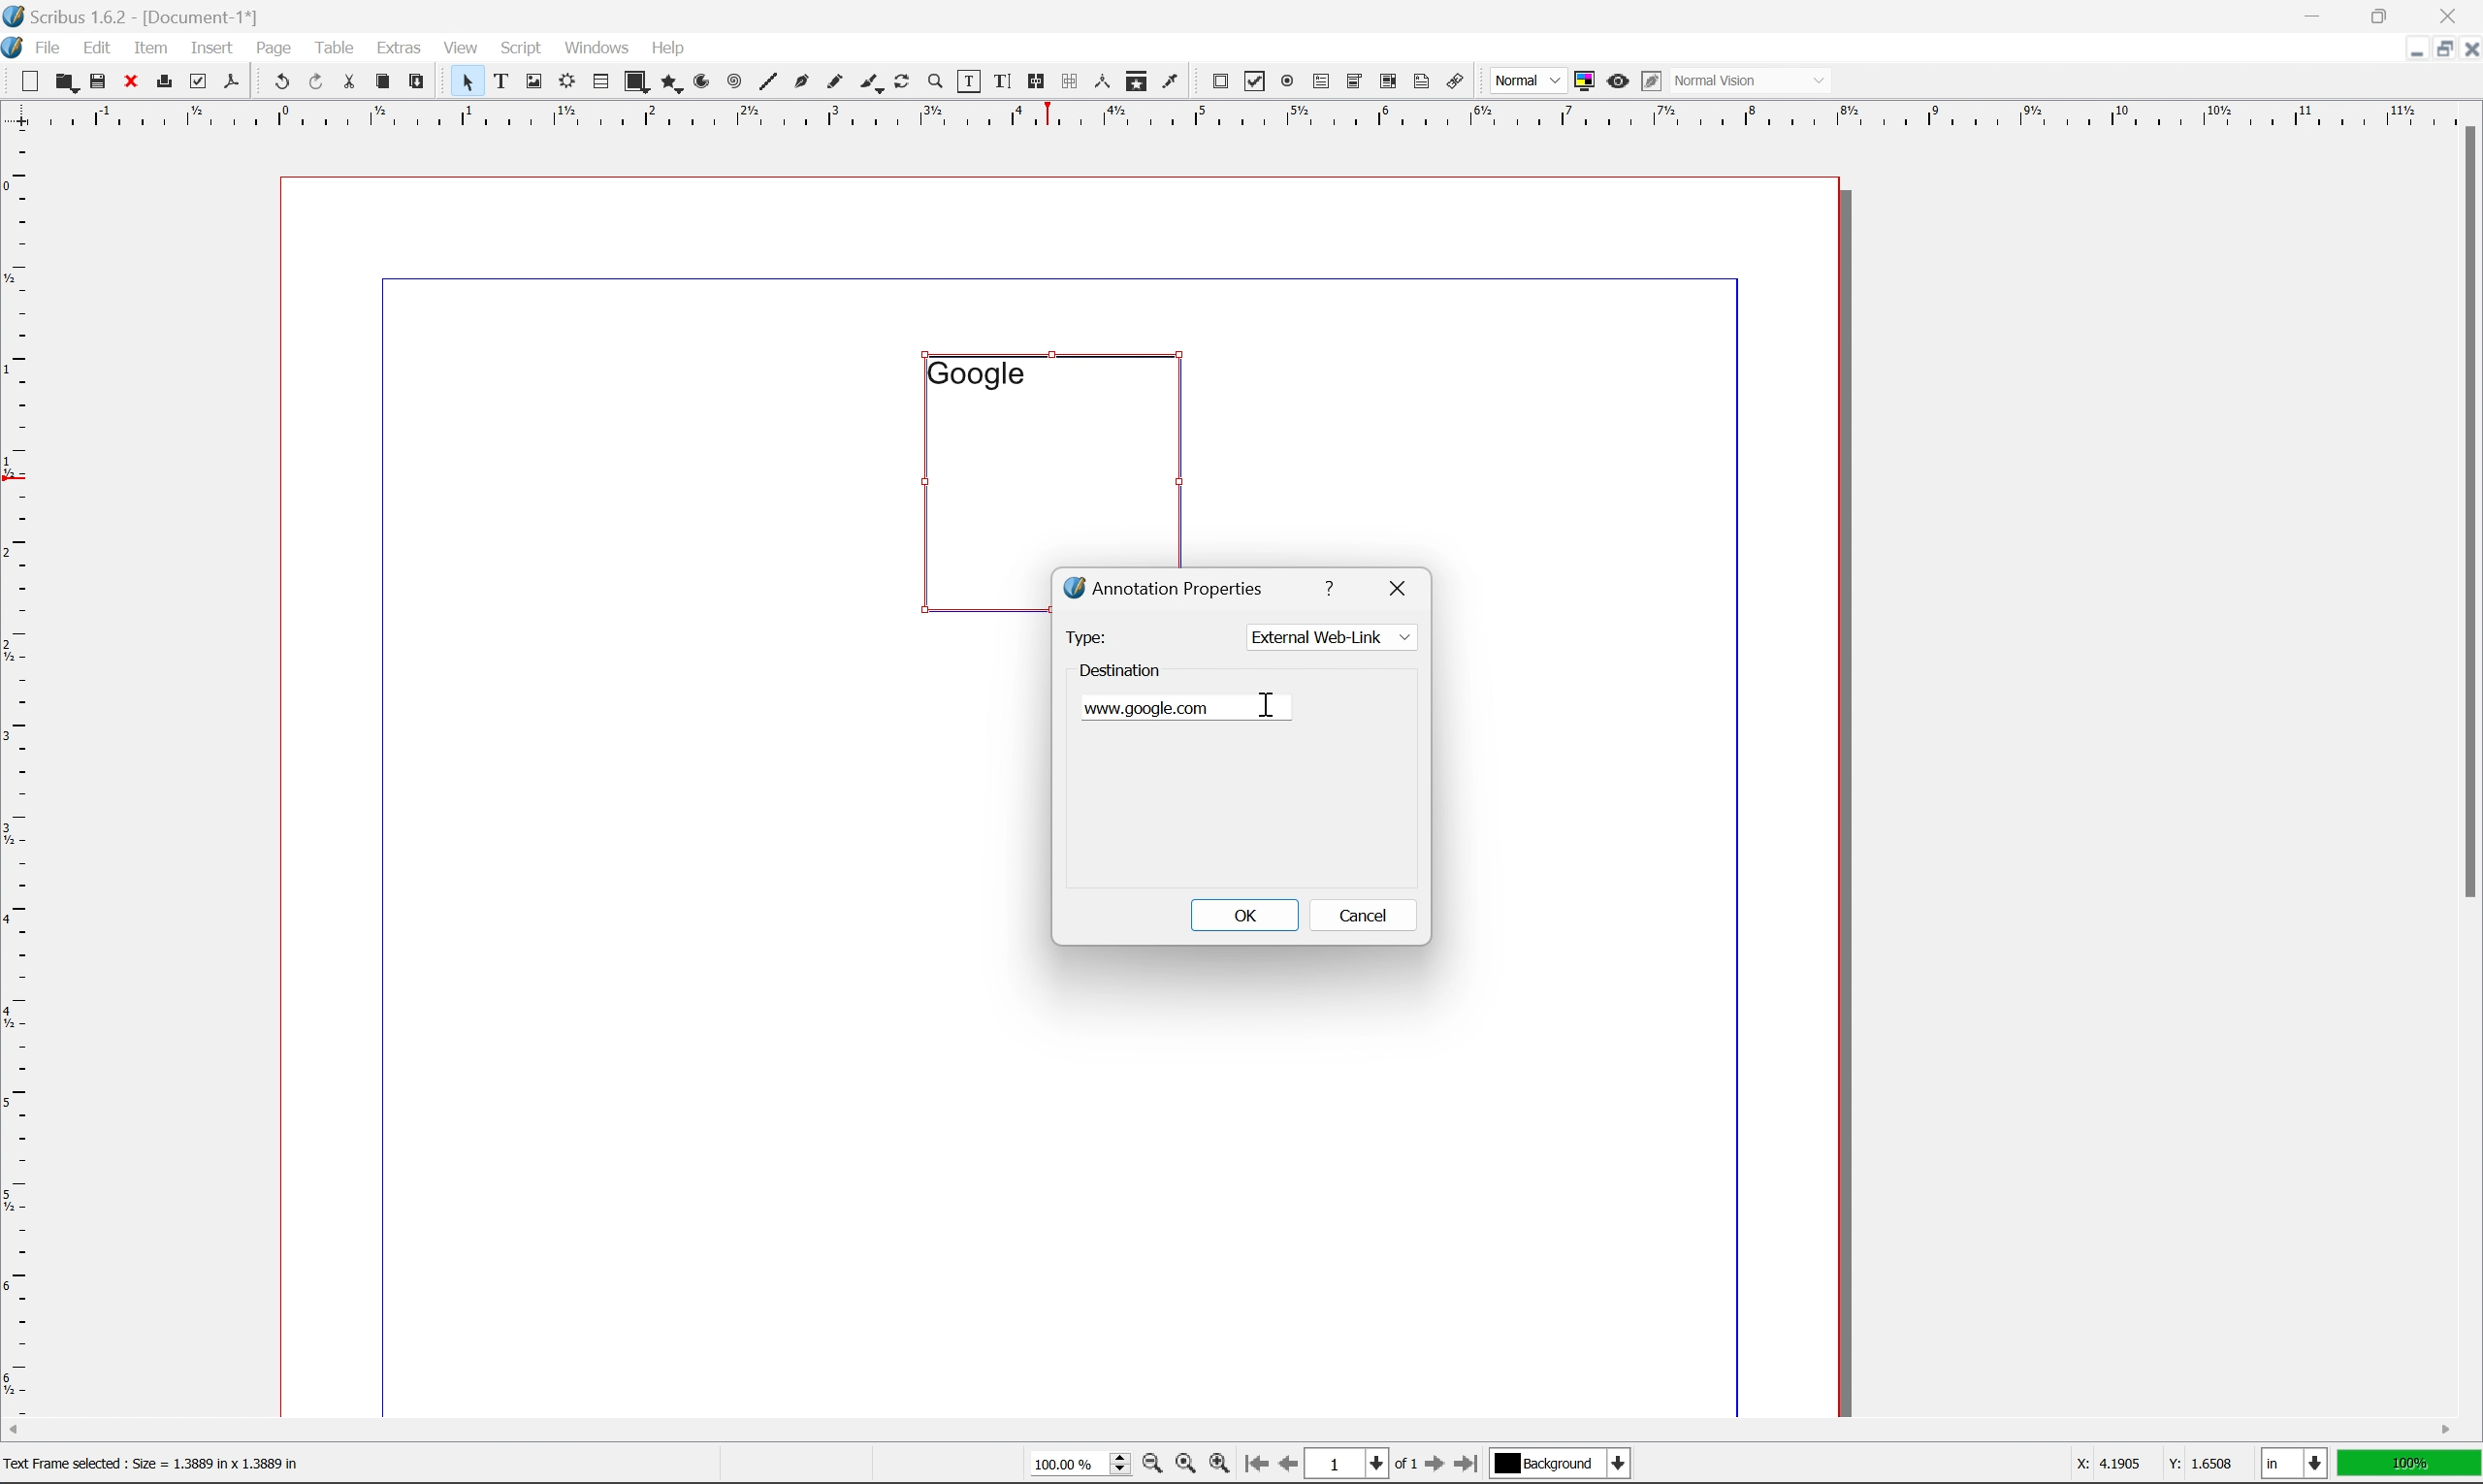 This screenshot has height=1484, width=2483. I want to click on help, so click(667, 48).